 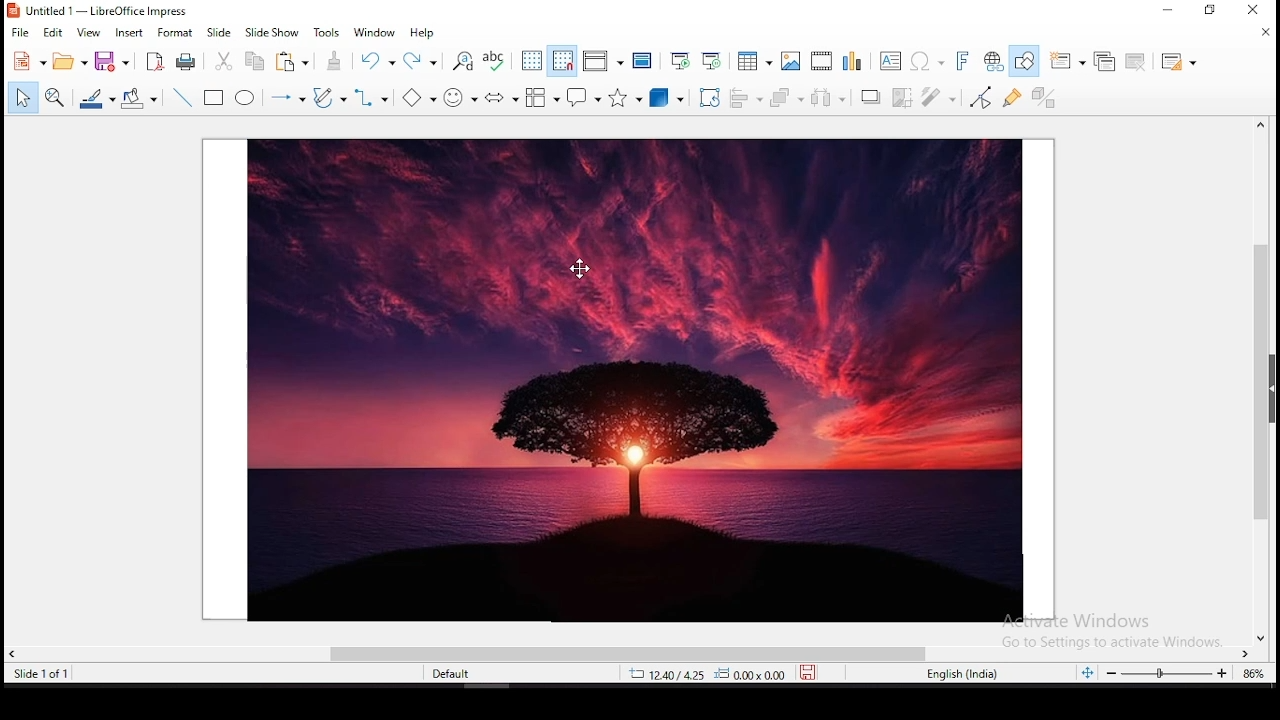 I want to click on spell check, so click(x=496, y=59).